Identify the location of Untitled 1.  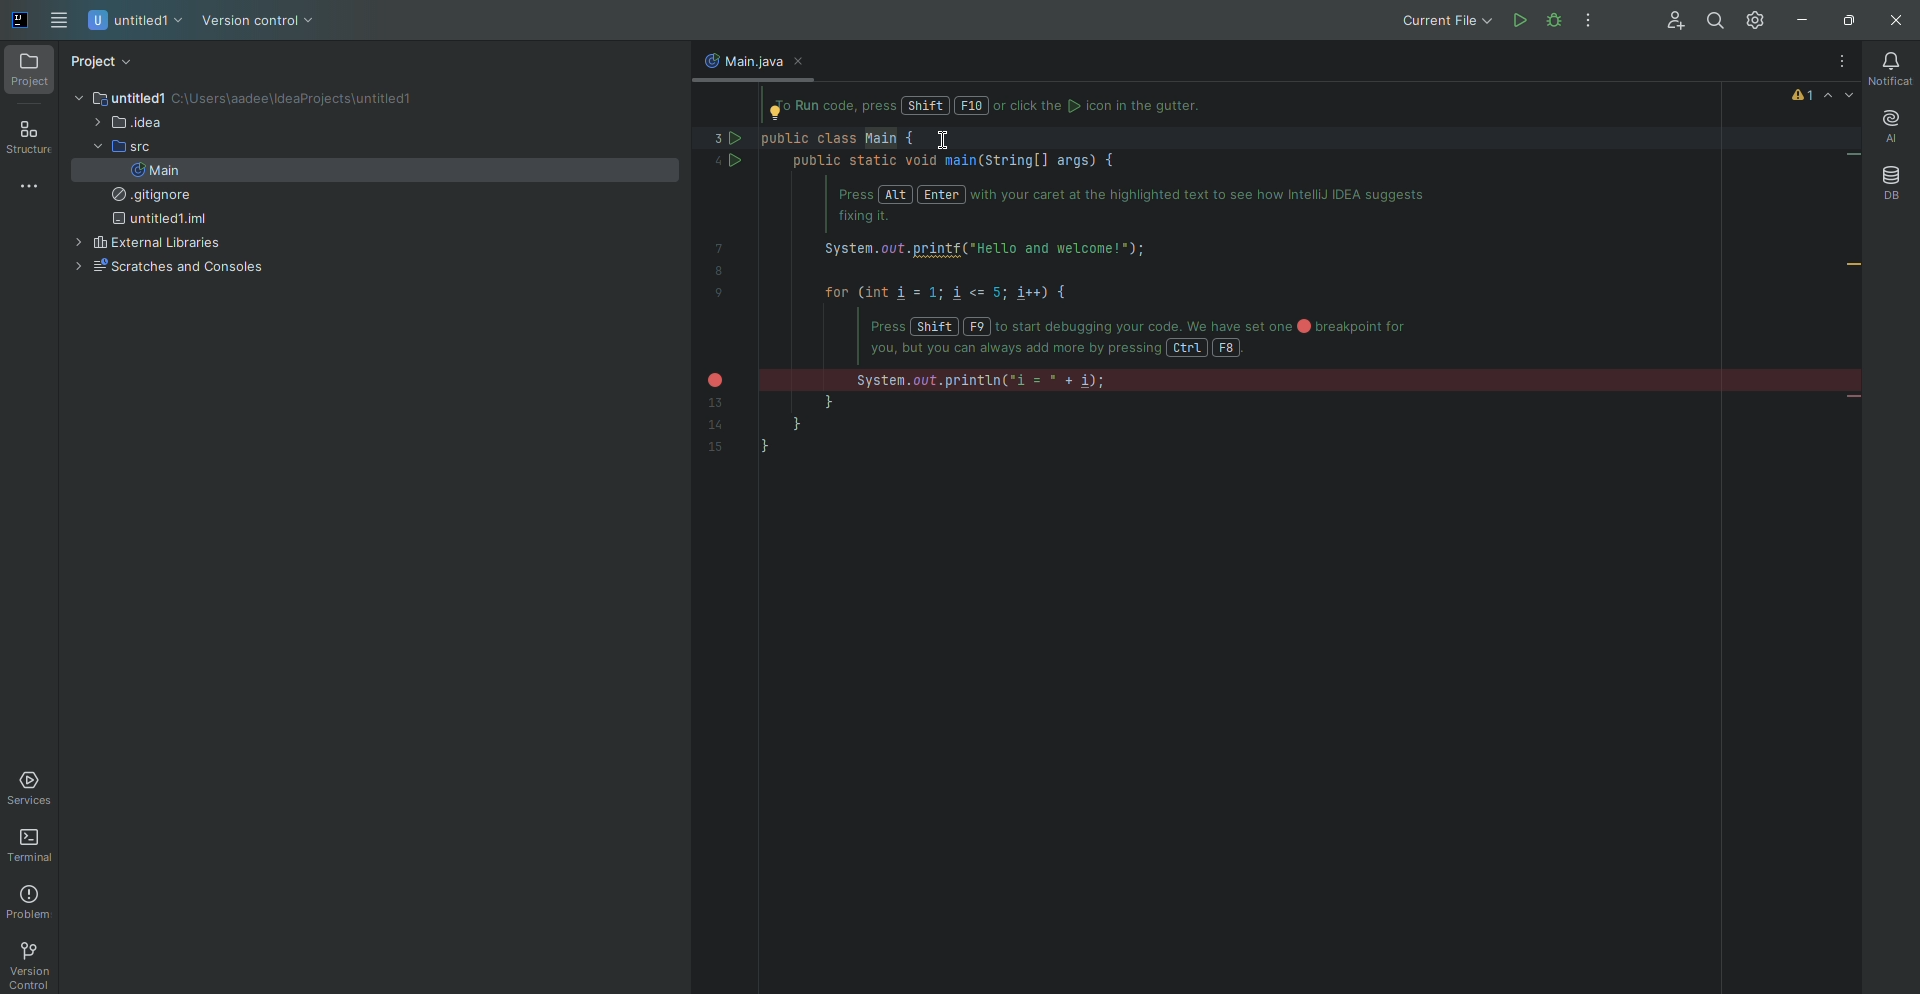
(117, 97).